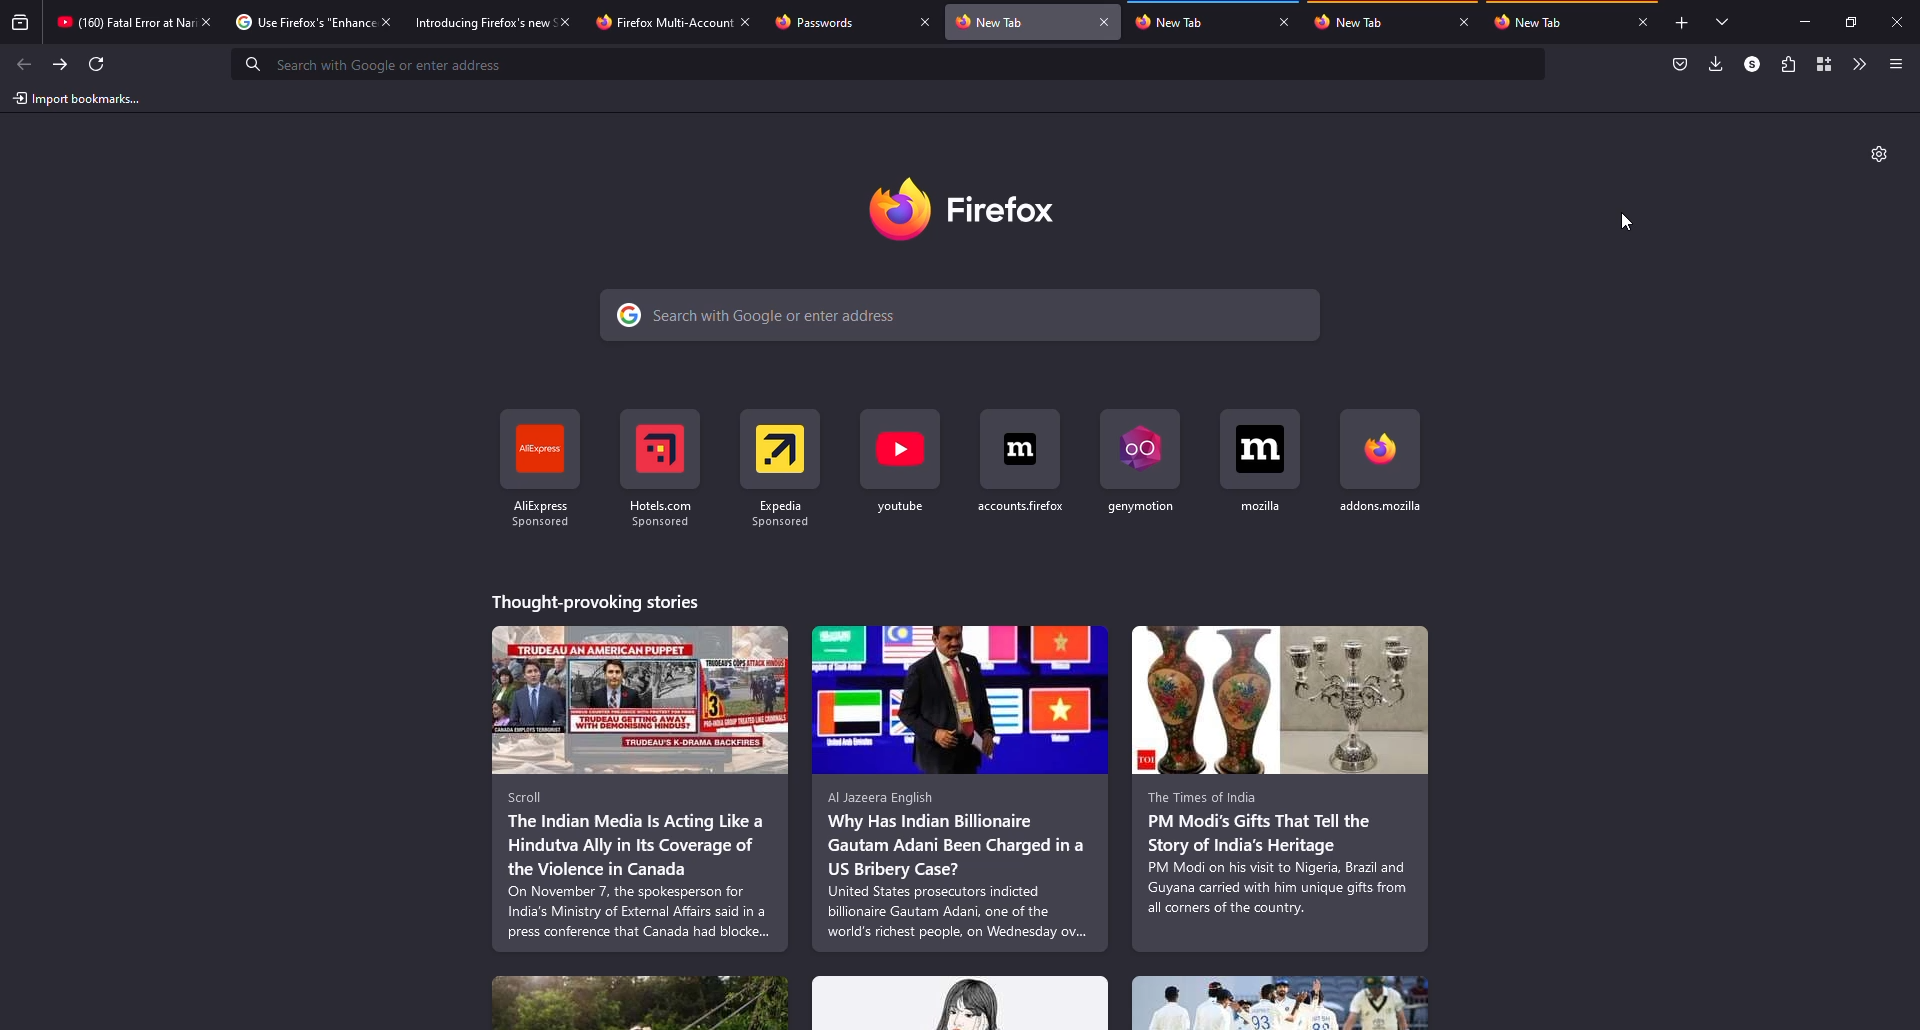 The height and width of the screenshot is (1030, 1920). Describe the element at coordinates (652, 22) in the screenshot. I see `tab` at that location.